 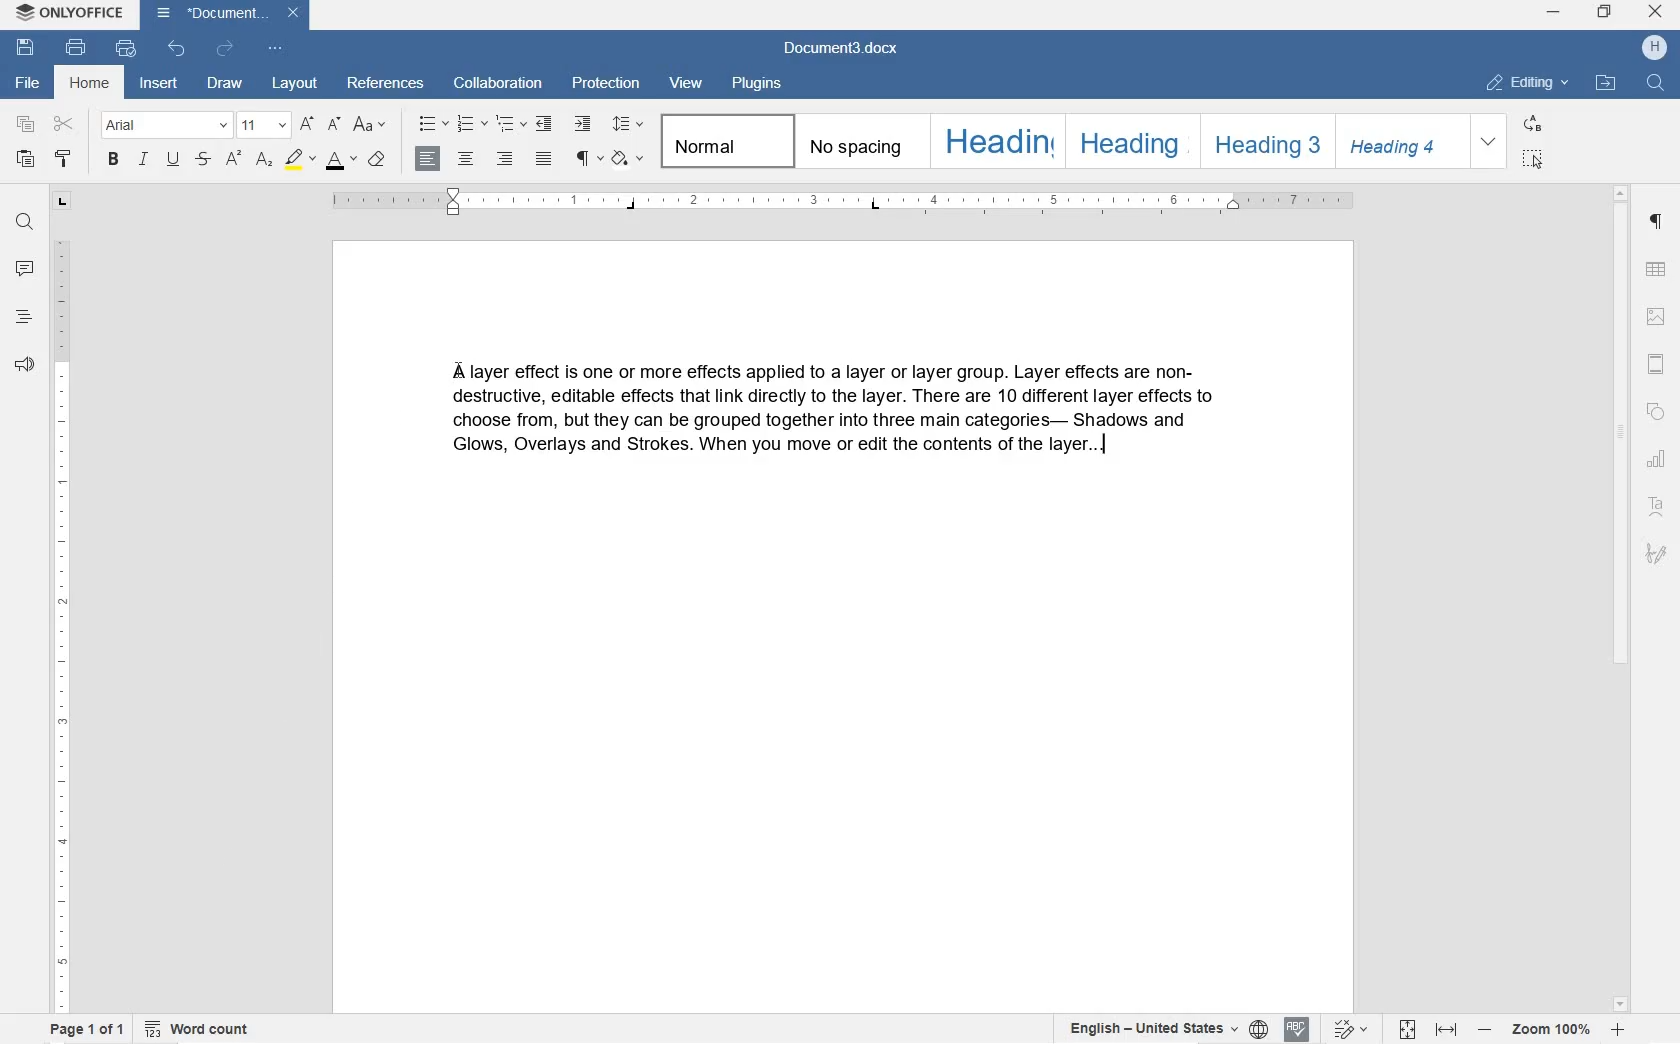 I want to click on BOLD, so click(x=112, y=161).